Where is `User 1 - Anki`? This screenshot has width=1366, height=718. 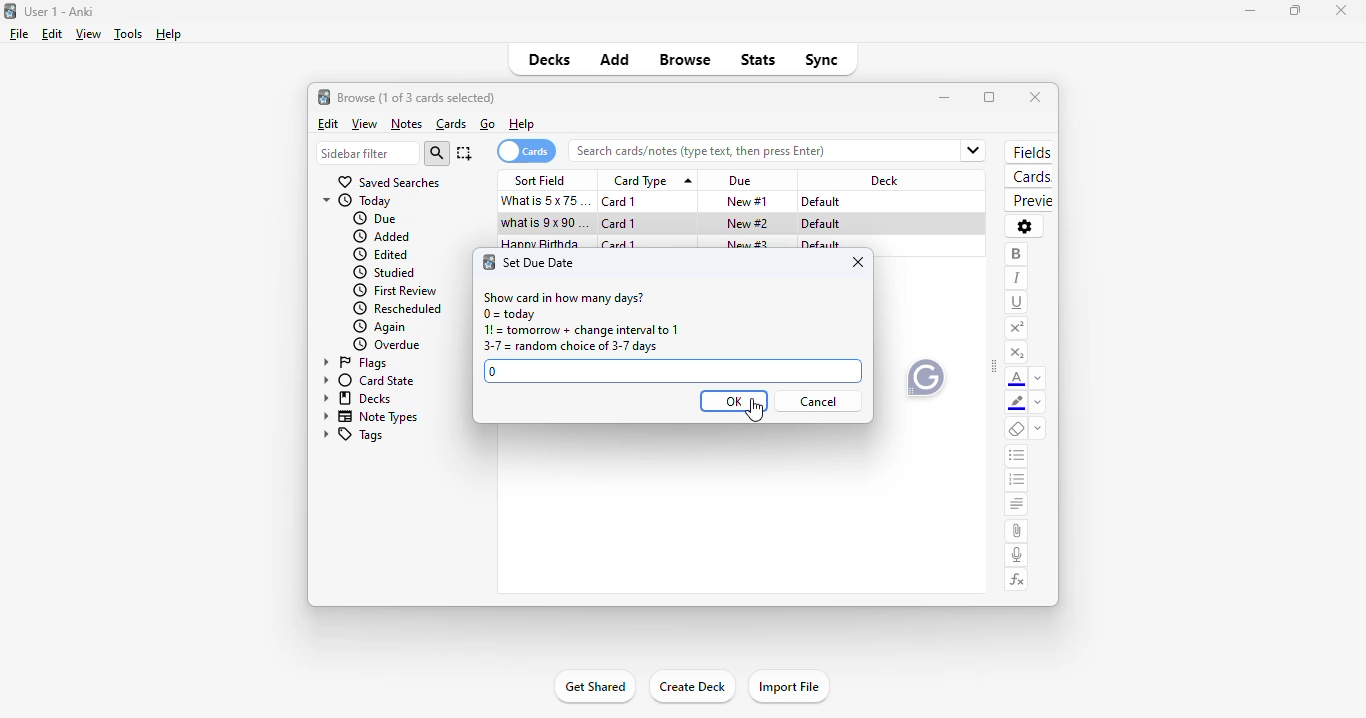 User 1 - Anki is located at coordinates (59, 11).